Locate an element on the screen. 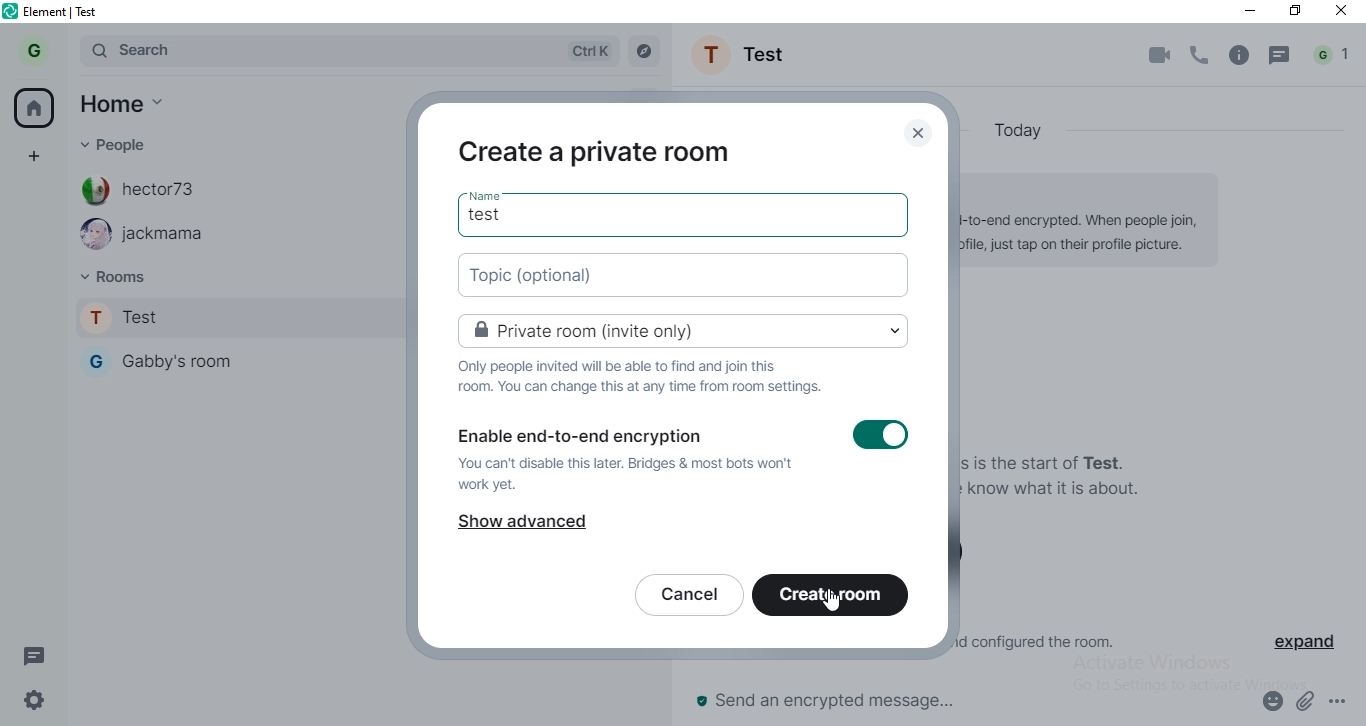  text 2 is located at coordinates (638, 466).